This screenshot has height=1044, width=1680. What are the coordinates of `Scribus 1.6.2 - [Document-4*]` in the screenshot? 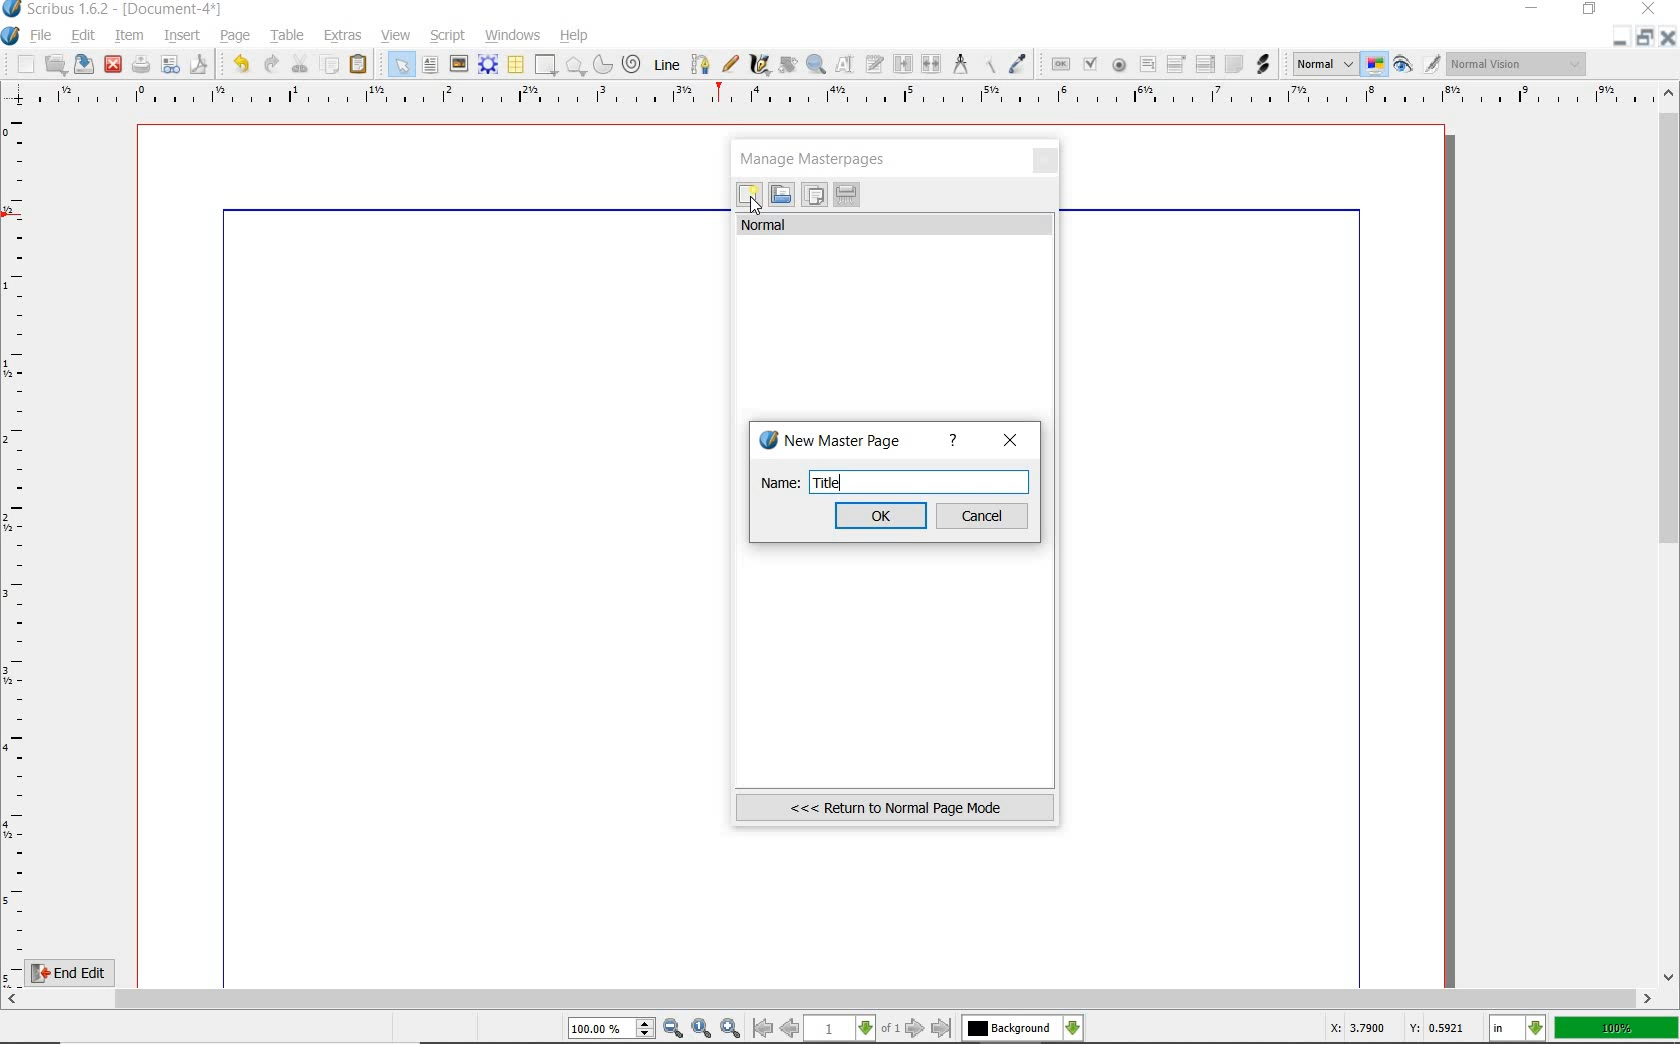 It's located at (114, 10).